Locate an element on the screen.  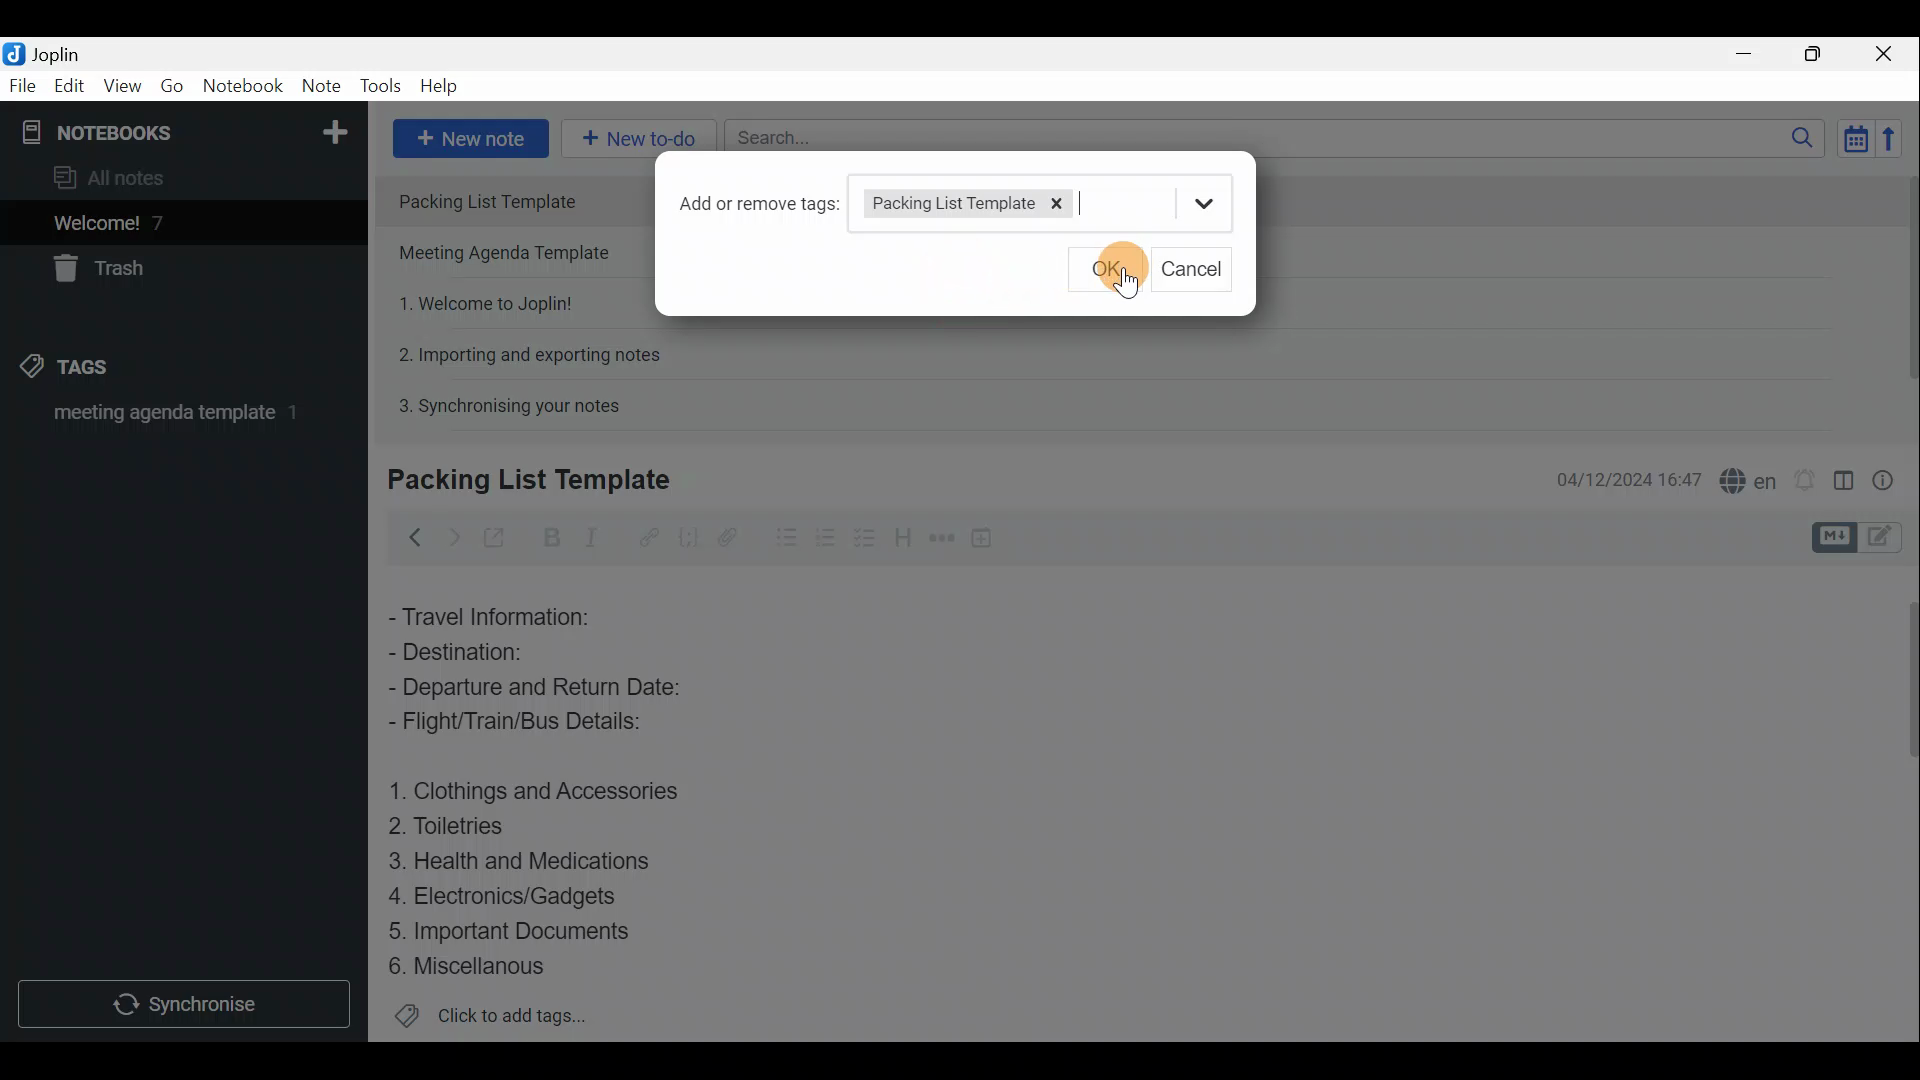
Bulleted list is located at coordinates (779, 541).